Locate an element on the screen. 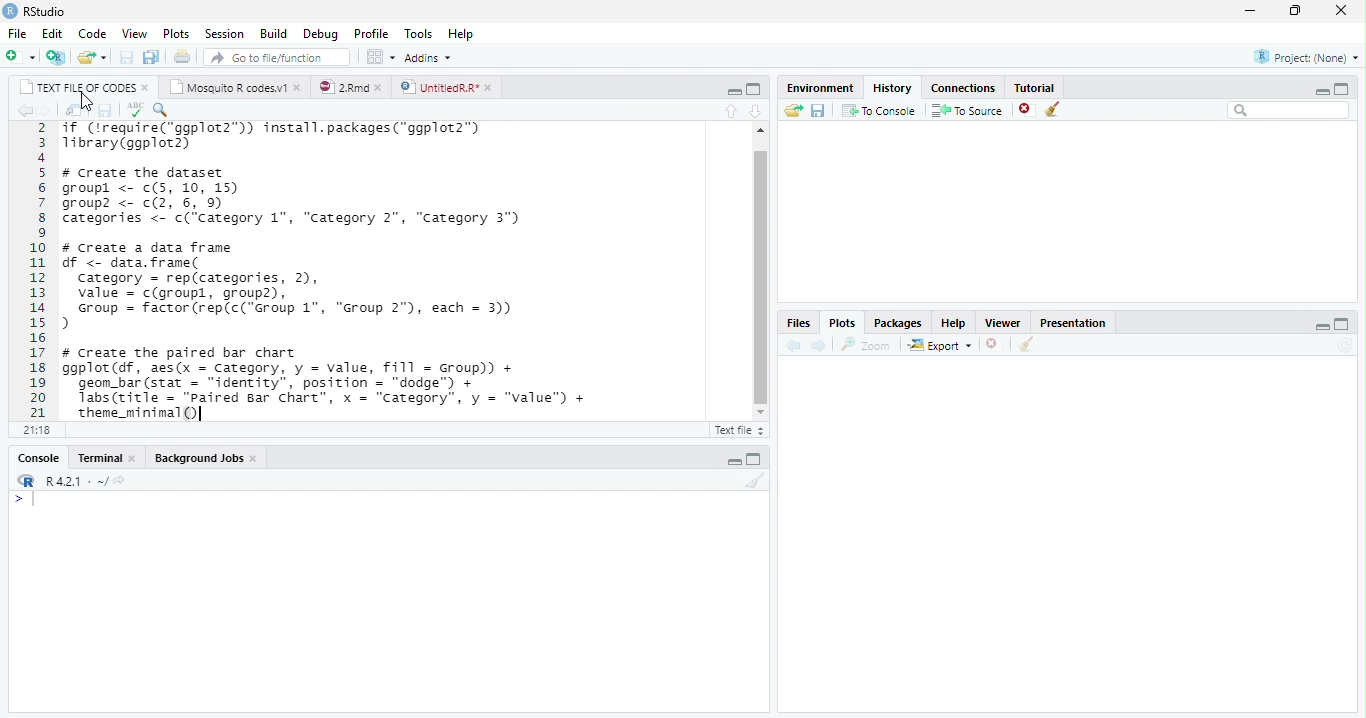 The image size is (1366, 718). clear console is located at coordinates (754, 482).